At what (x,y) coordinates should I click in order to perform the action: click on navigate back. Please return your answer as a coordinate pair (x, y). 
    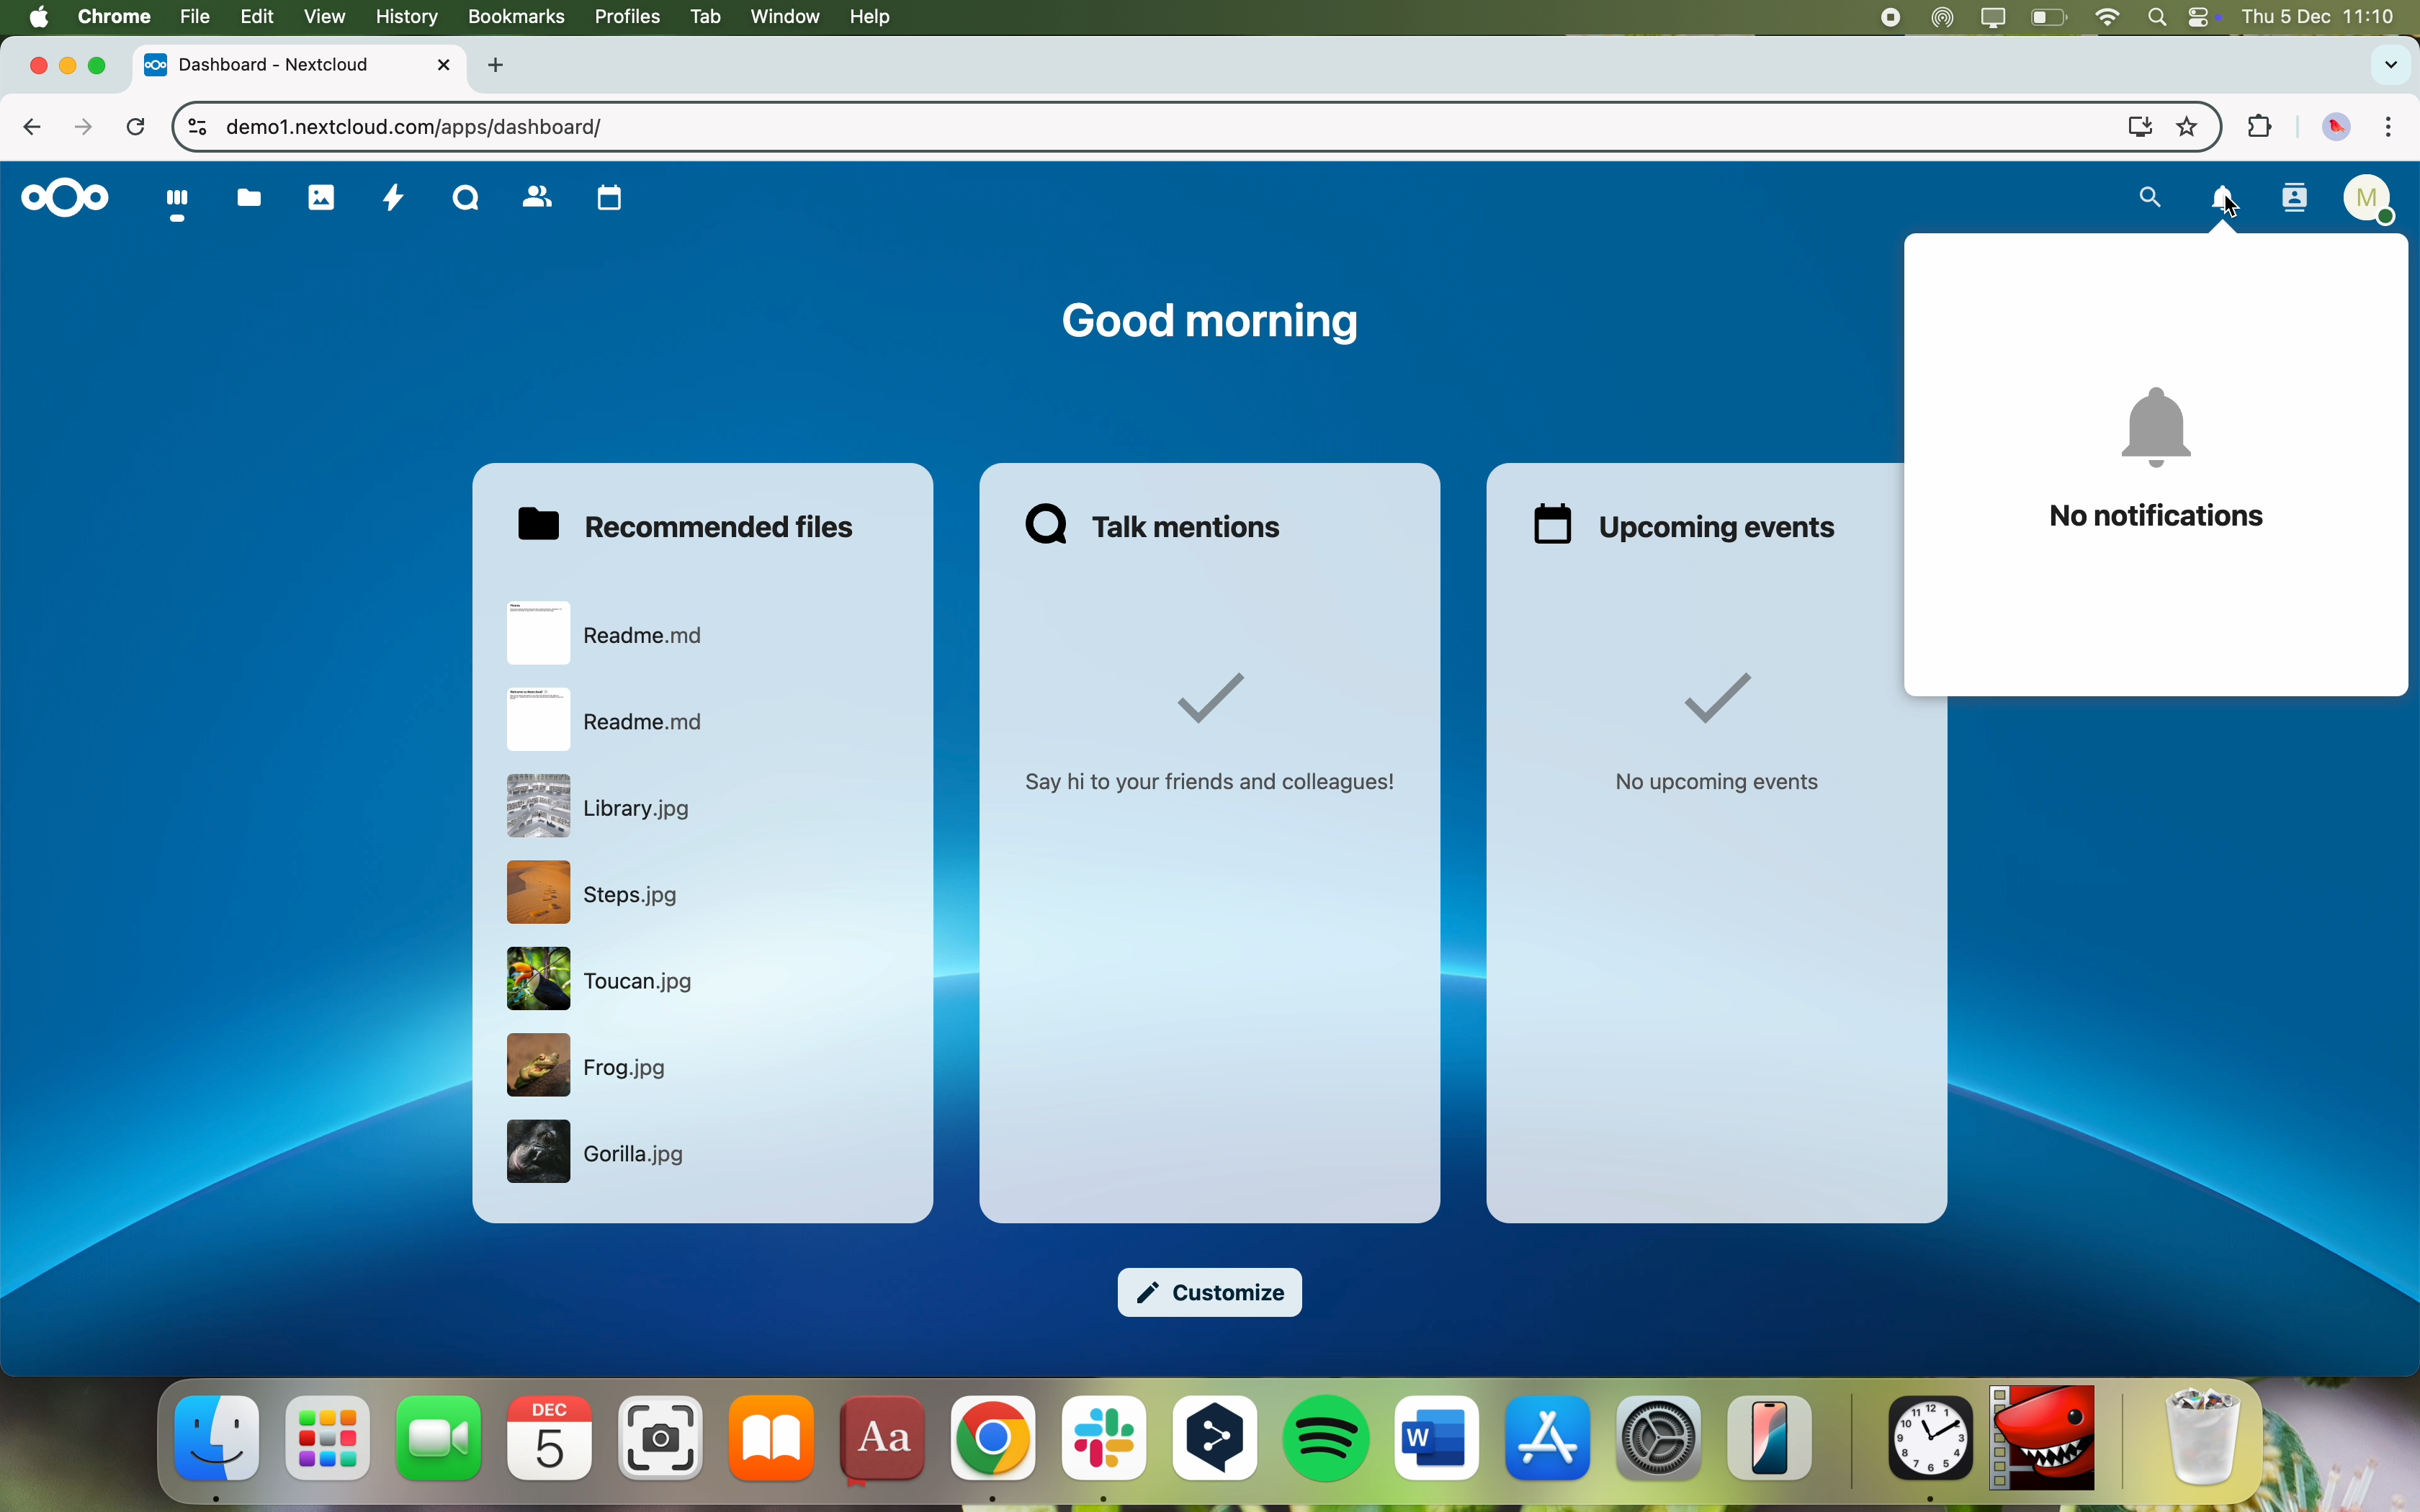
    Looking at the image, I should click on (41, 131).